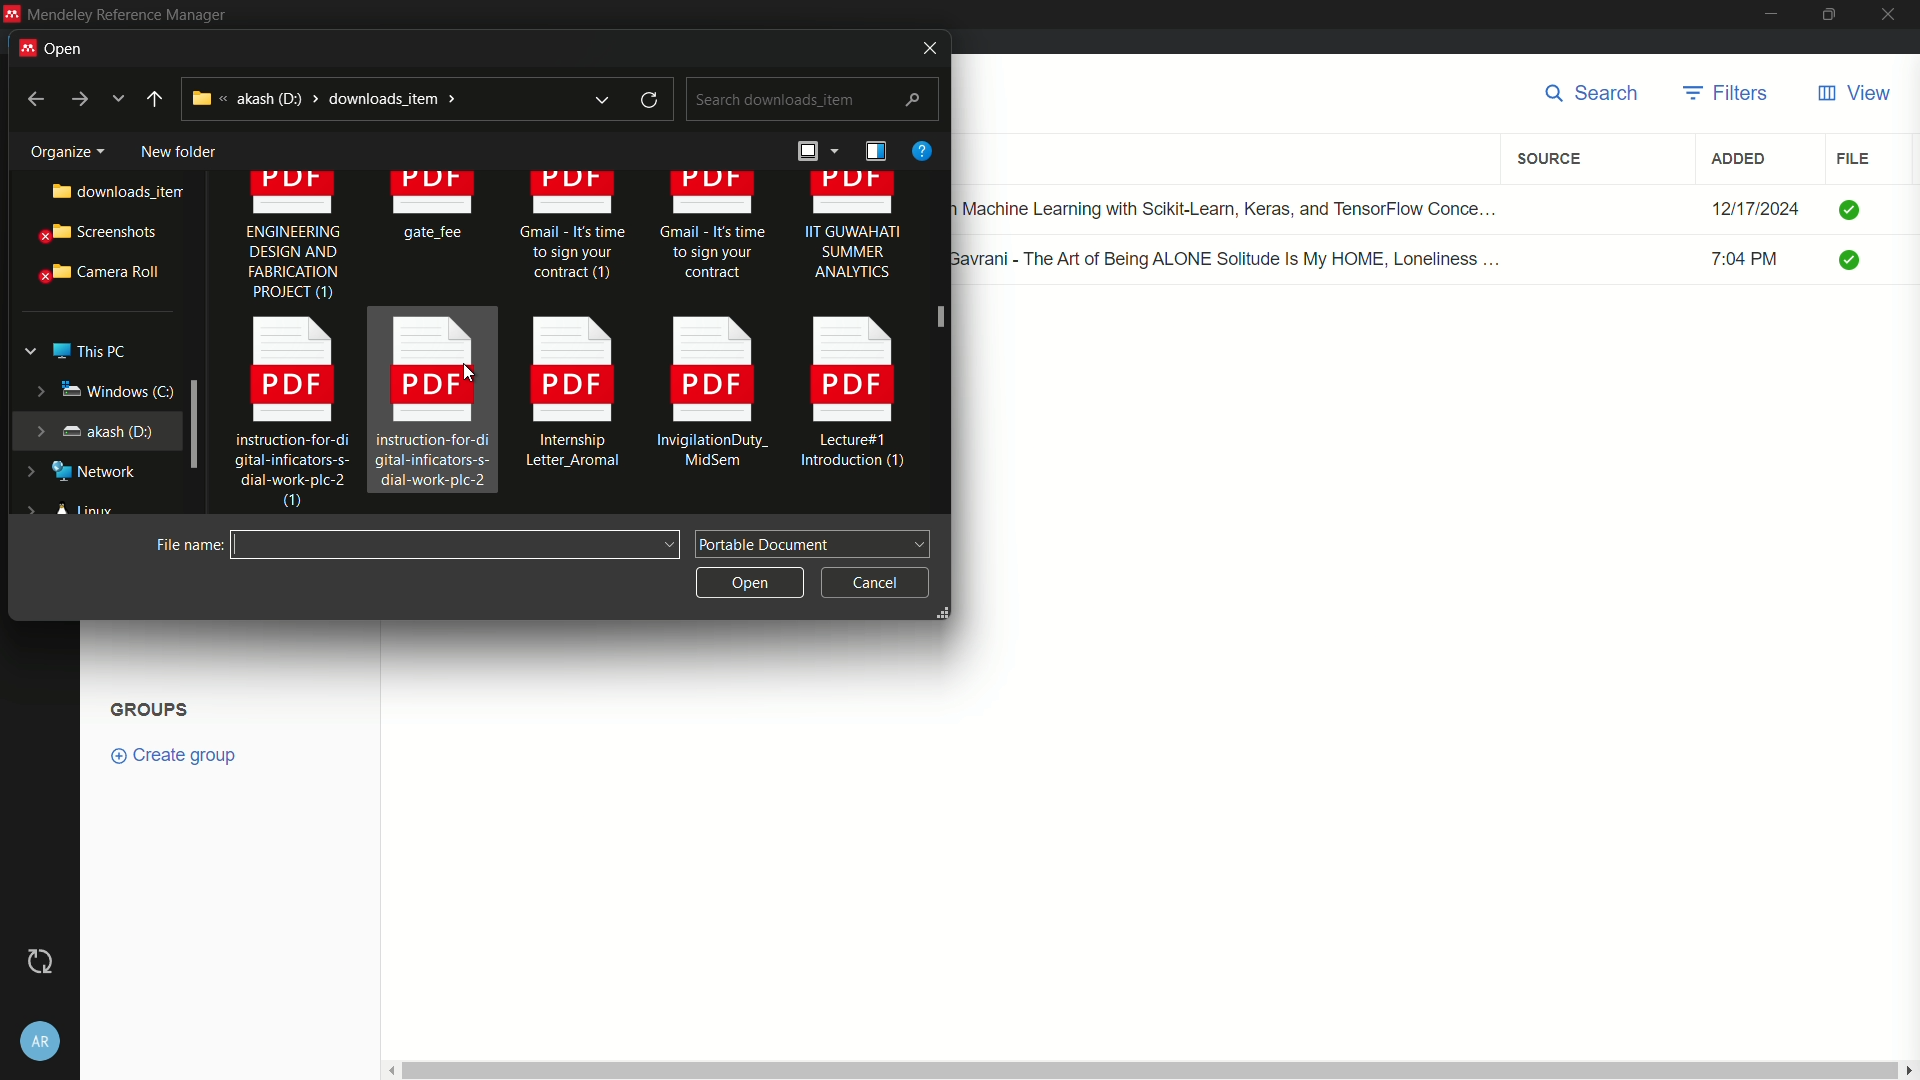  Describe the element at coordinates (1894, 15) in the screenshot. I see `close` at that location.